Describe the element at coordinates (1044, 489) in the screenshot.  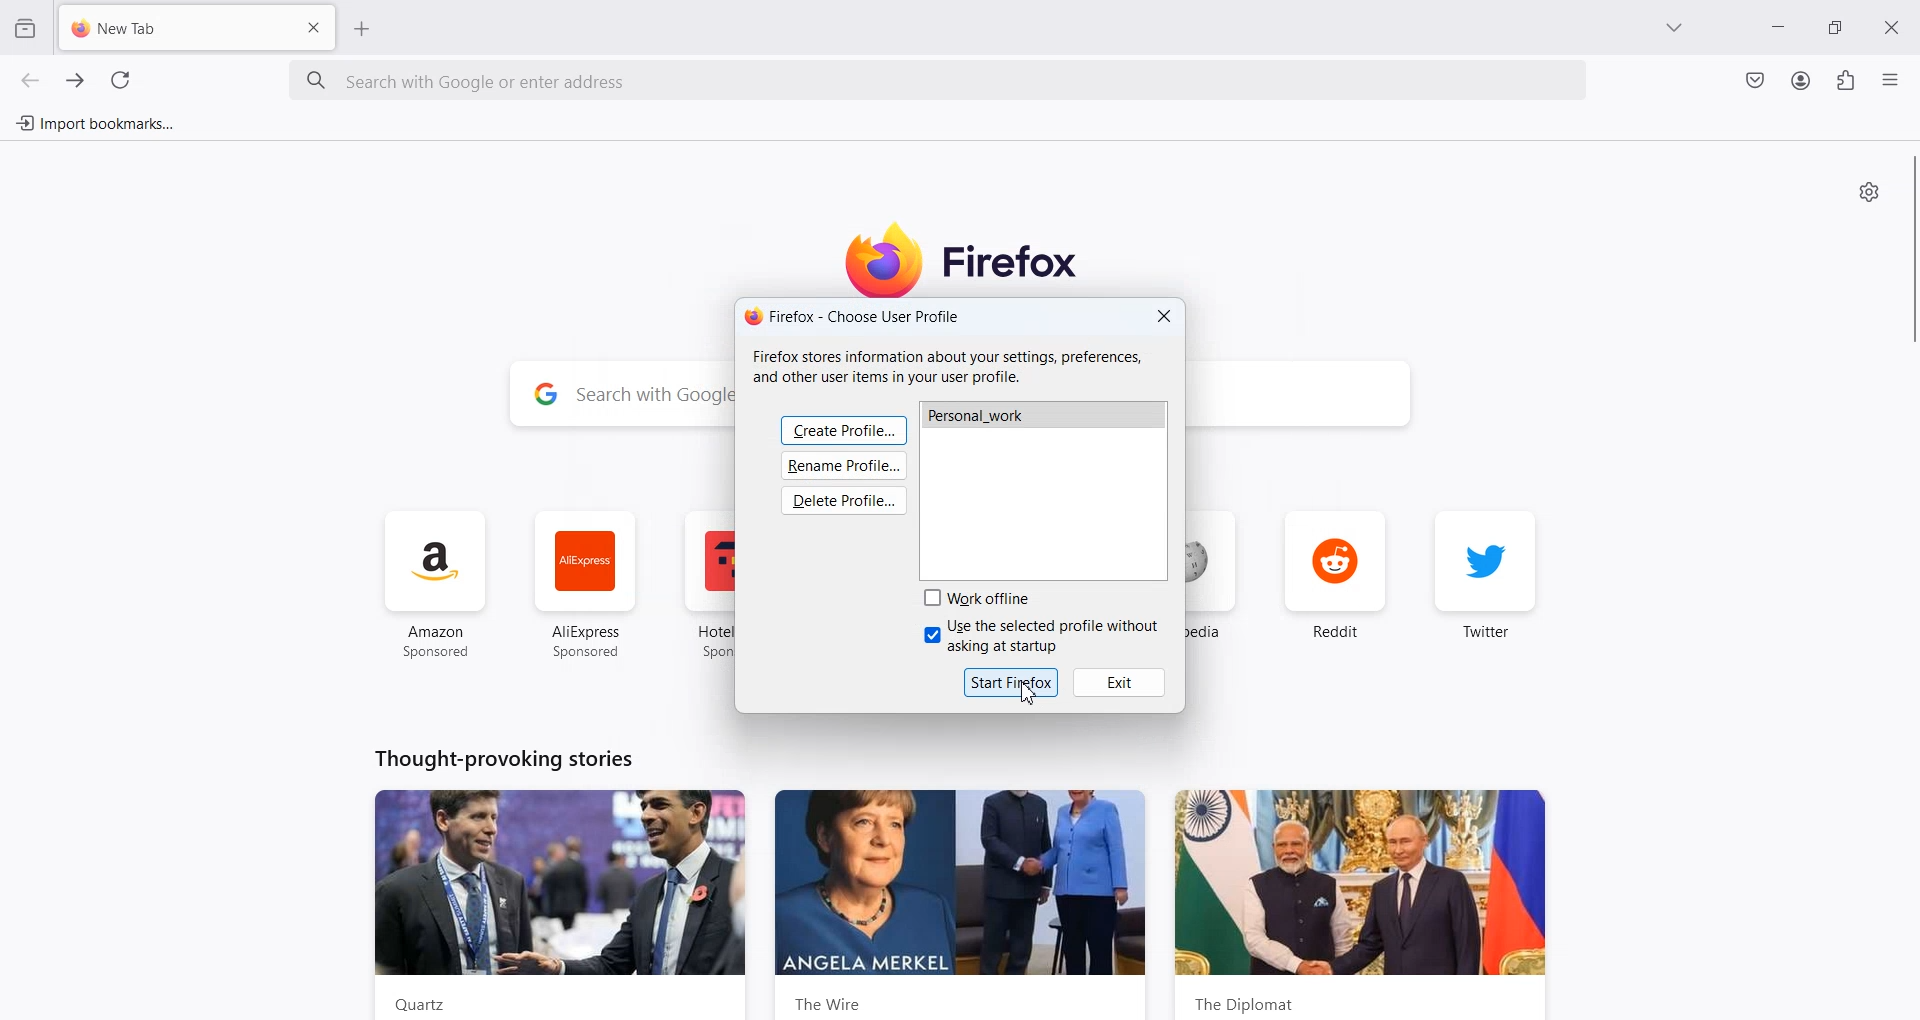
I see `File Preview: "personal_work" added` at that location.